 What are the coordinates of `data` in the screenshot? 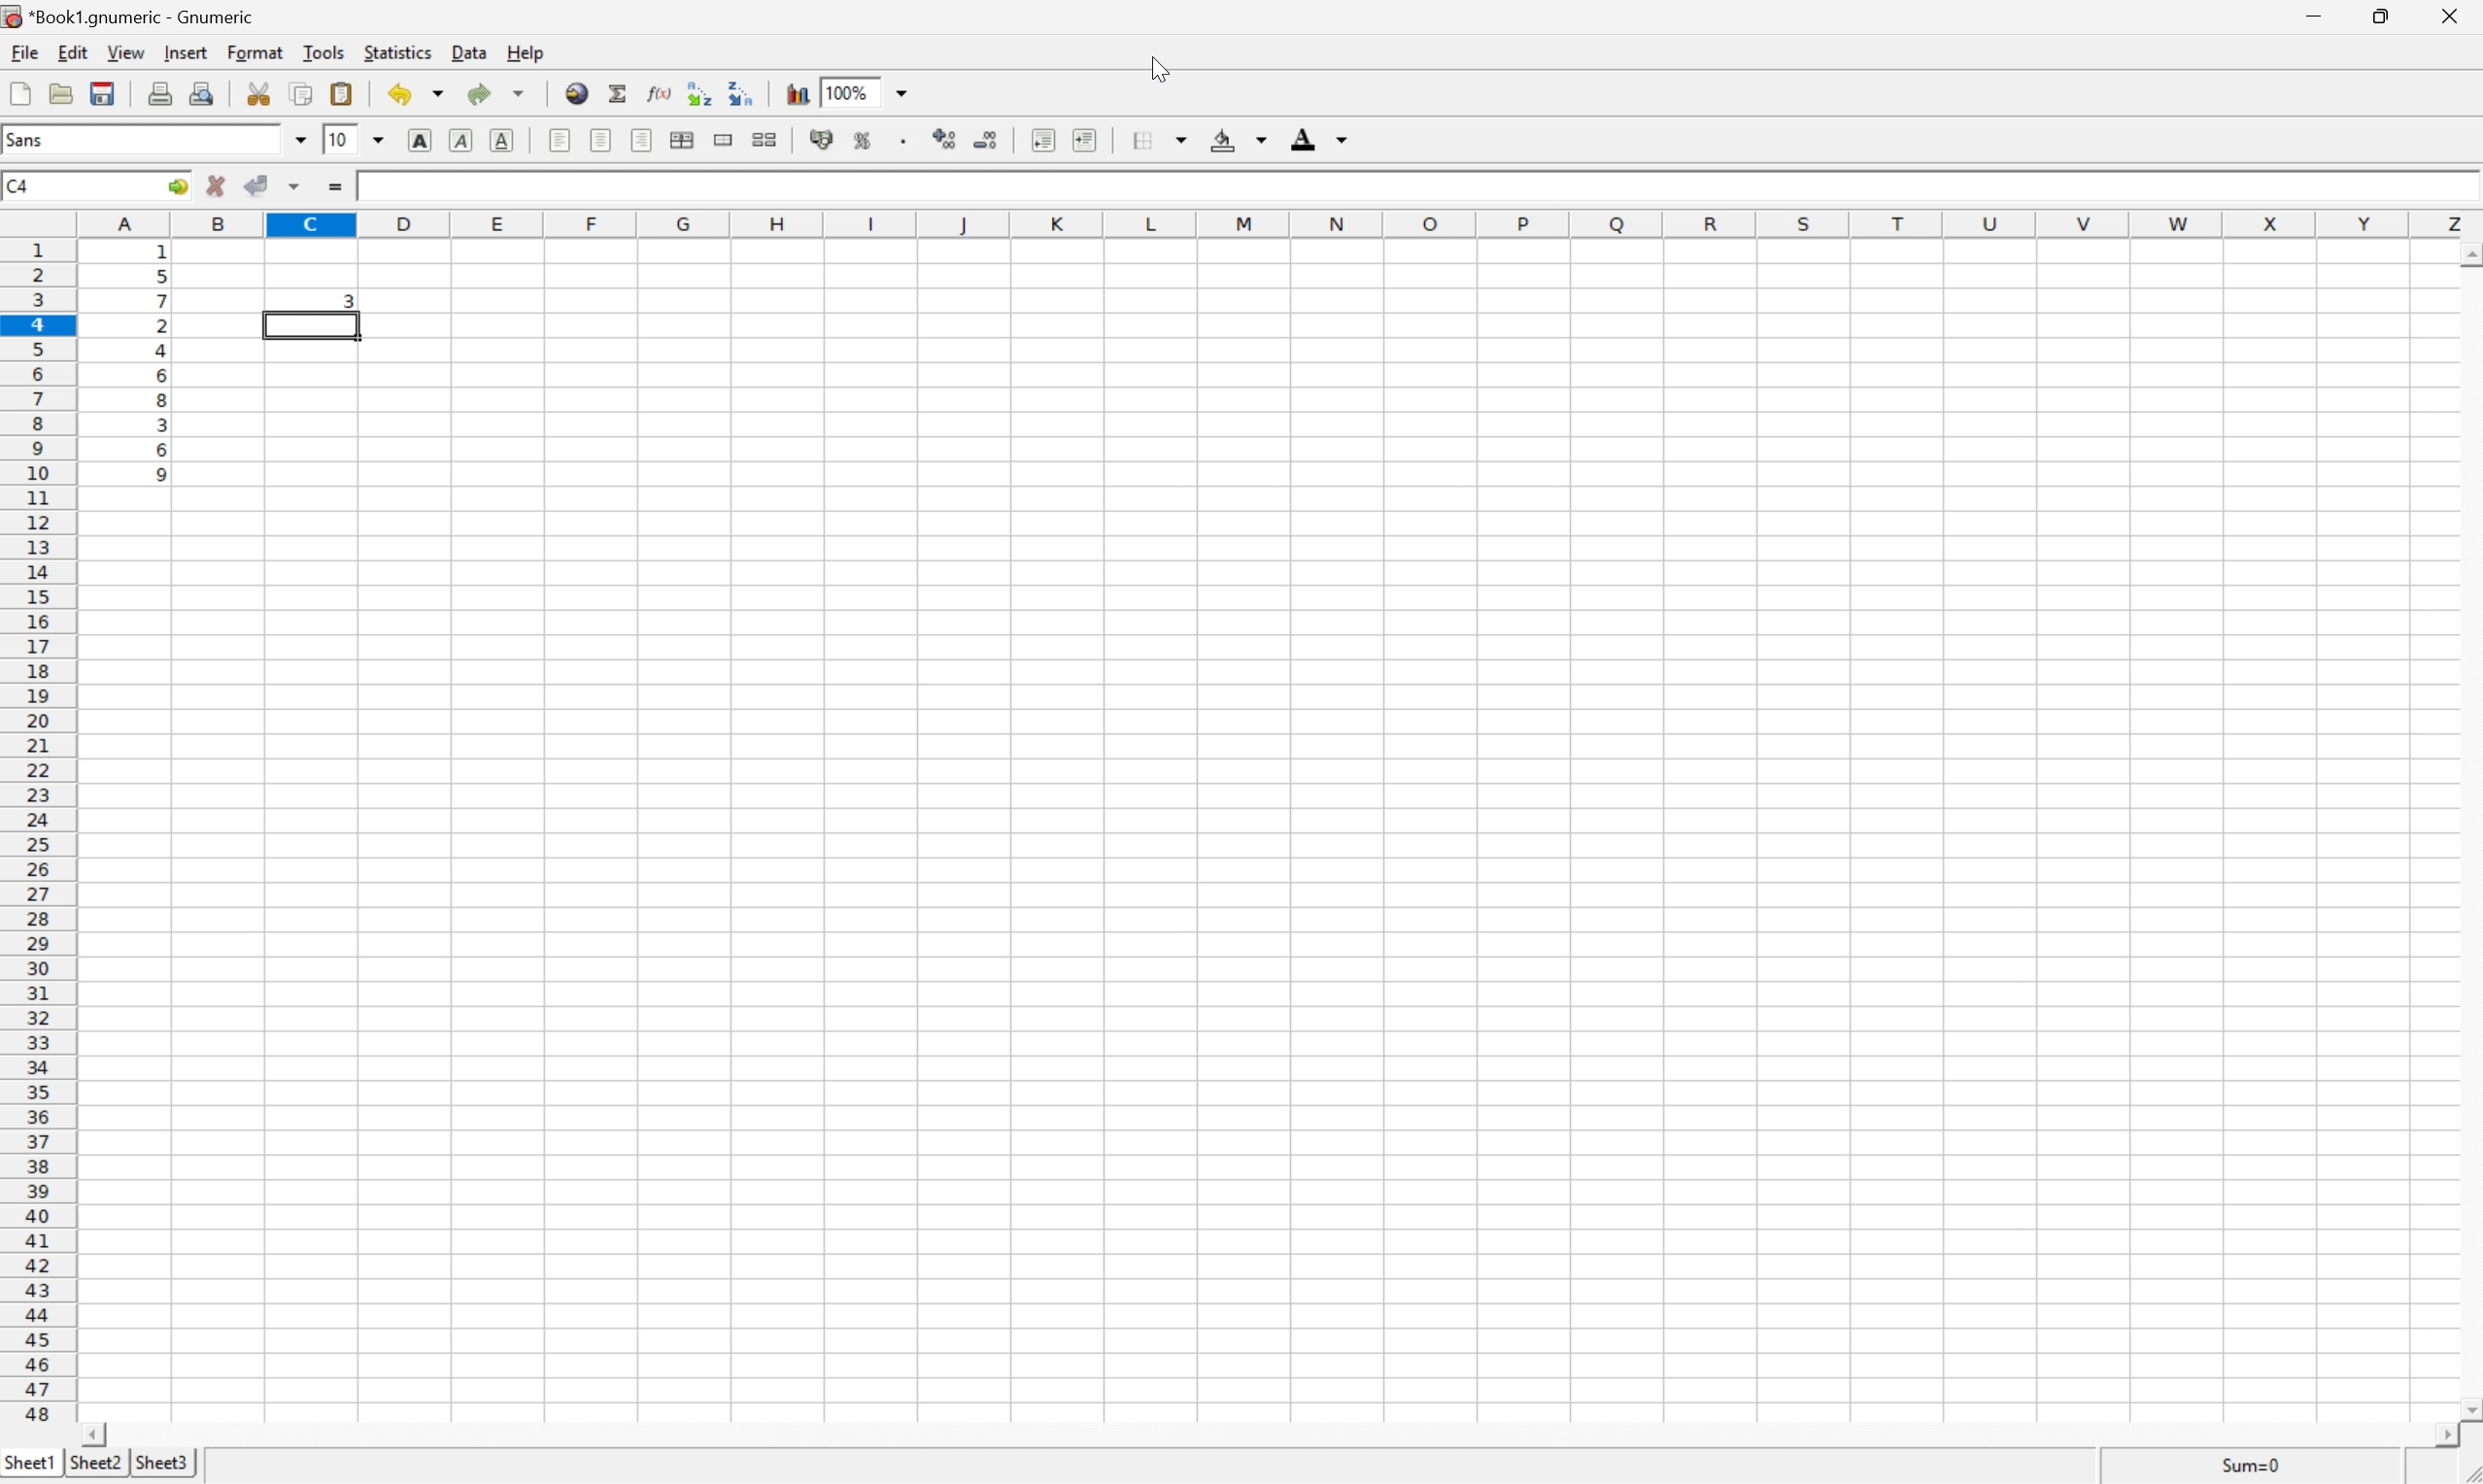 It's located at (469, 52).